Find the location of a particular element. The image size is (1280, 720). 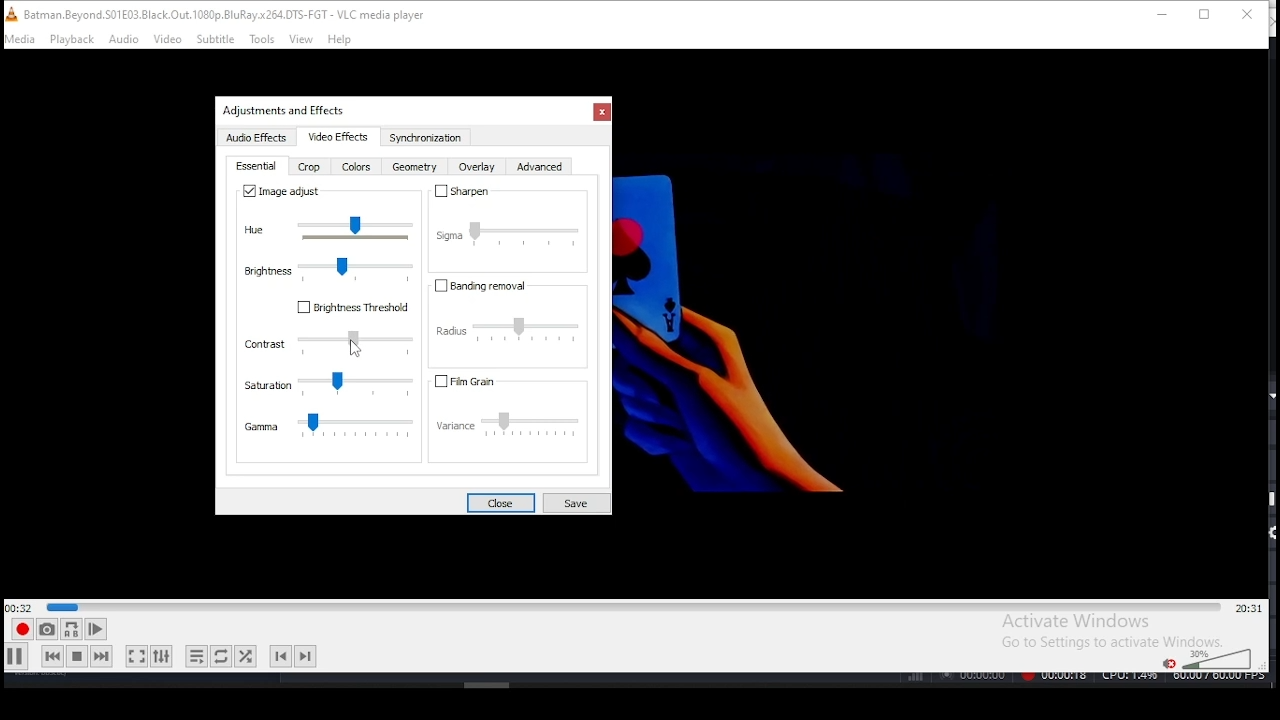

next media in track, skips forward when held is located at coordinates (102, 657).